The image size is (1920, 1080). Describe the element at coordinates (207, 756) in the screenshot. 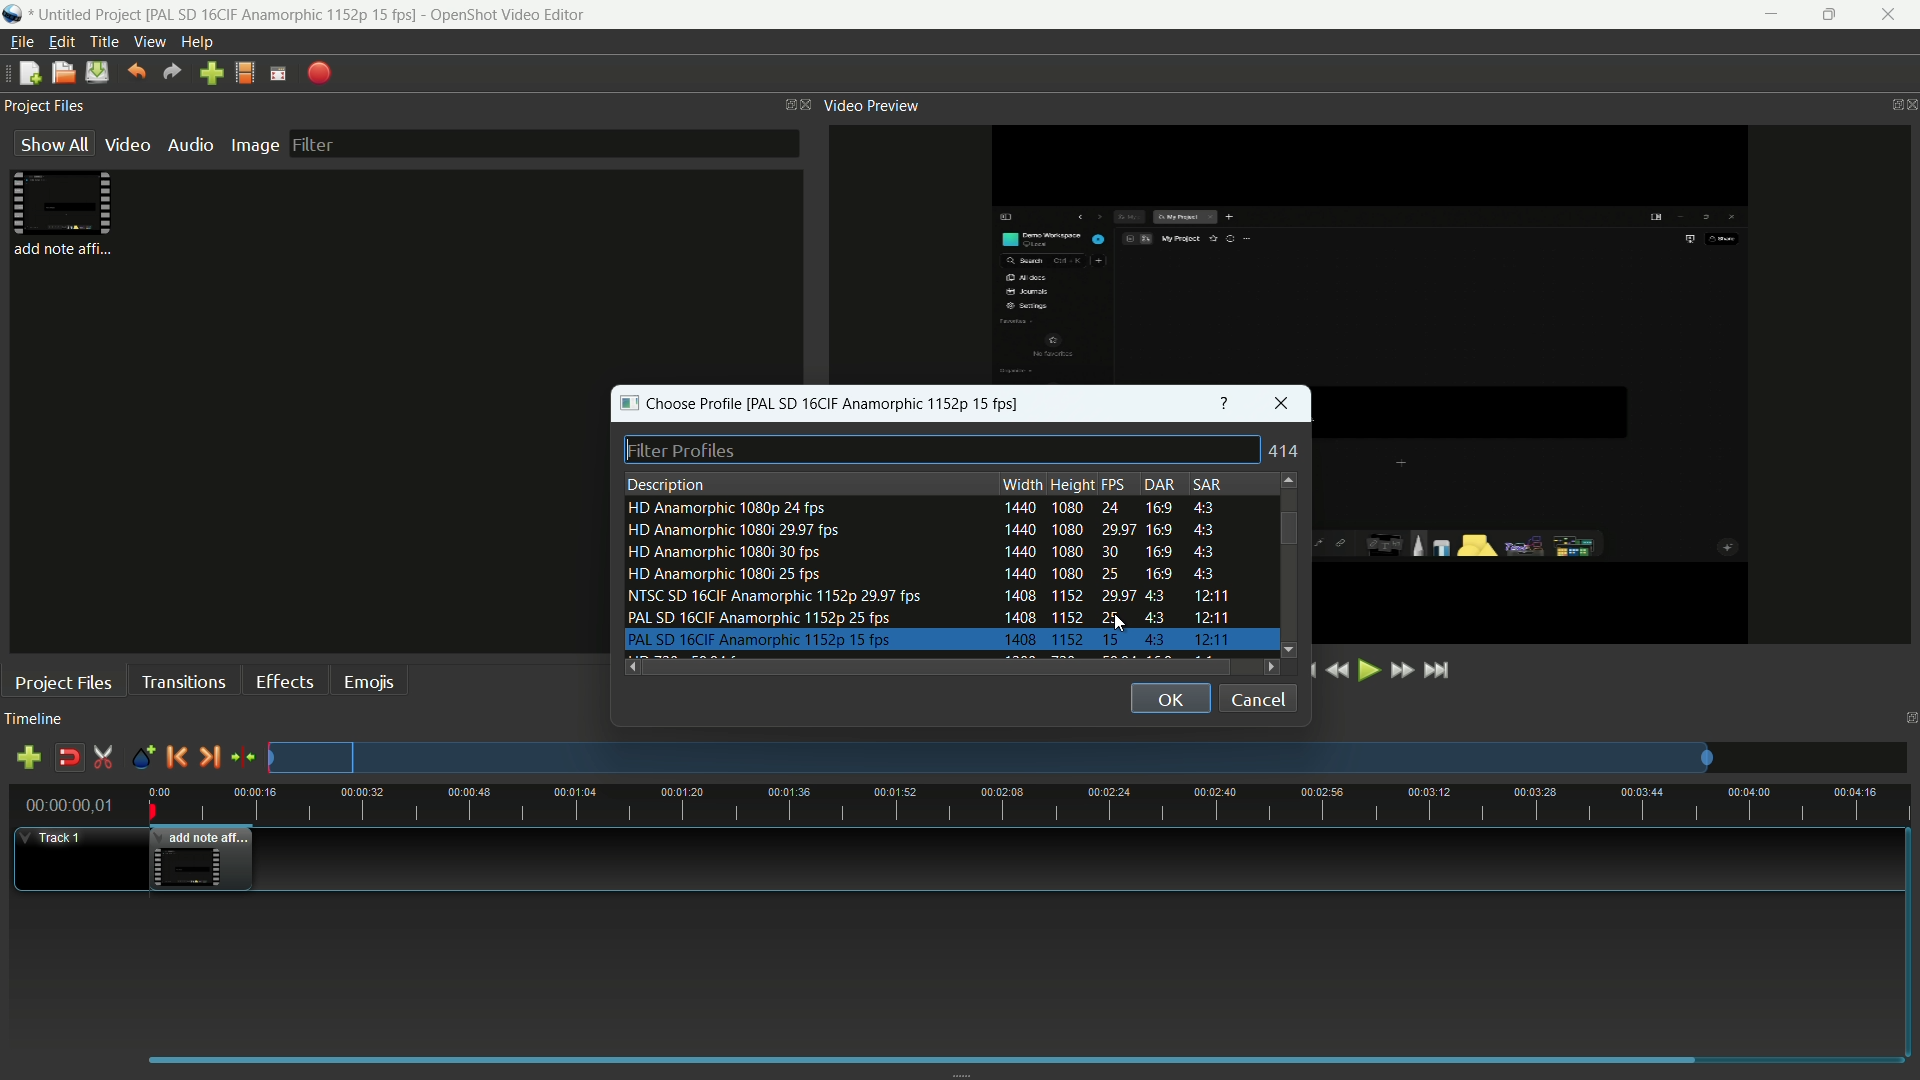

I see `next marker` at that location.